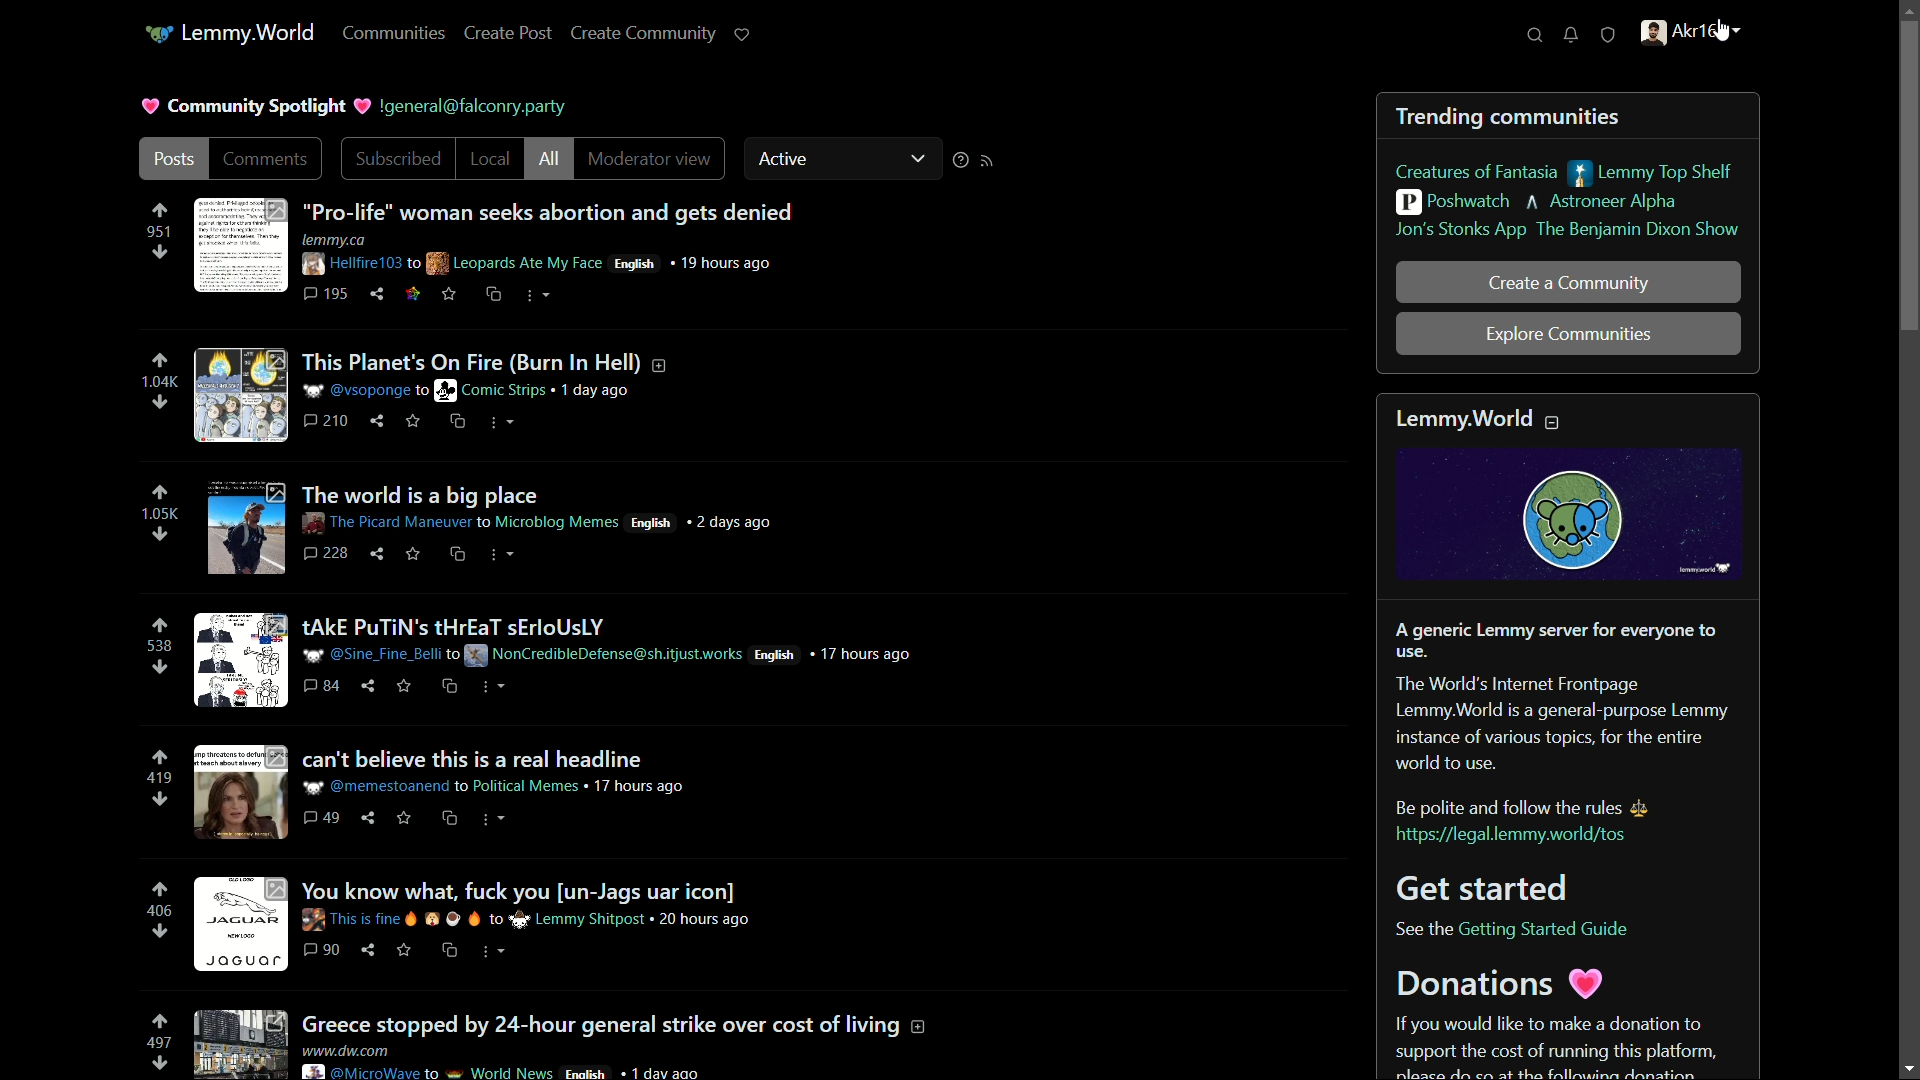 The image size is (1920, 1080). What do you see at coordinates (561, 1039) in the screenshot?
I see `post-7` at bounding box center [561, 1039].